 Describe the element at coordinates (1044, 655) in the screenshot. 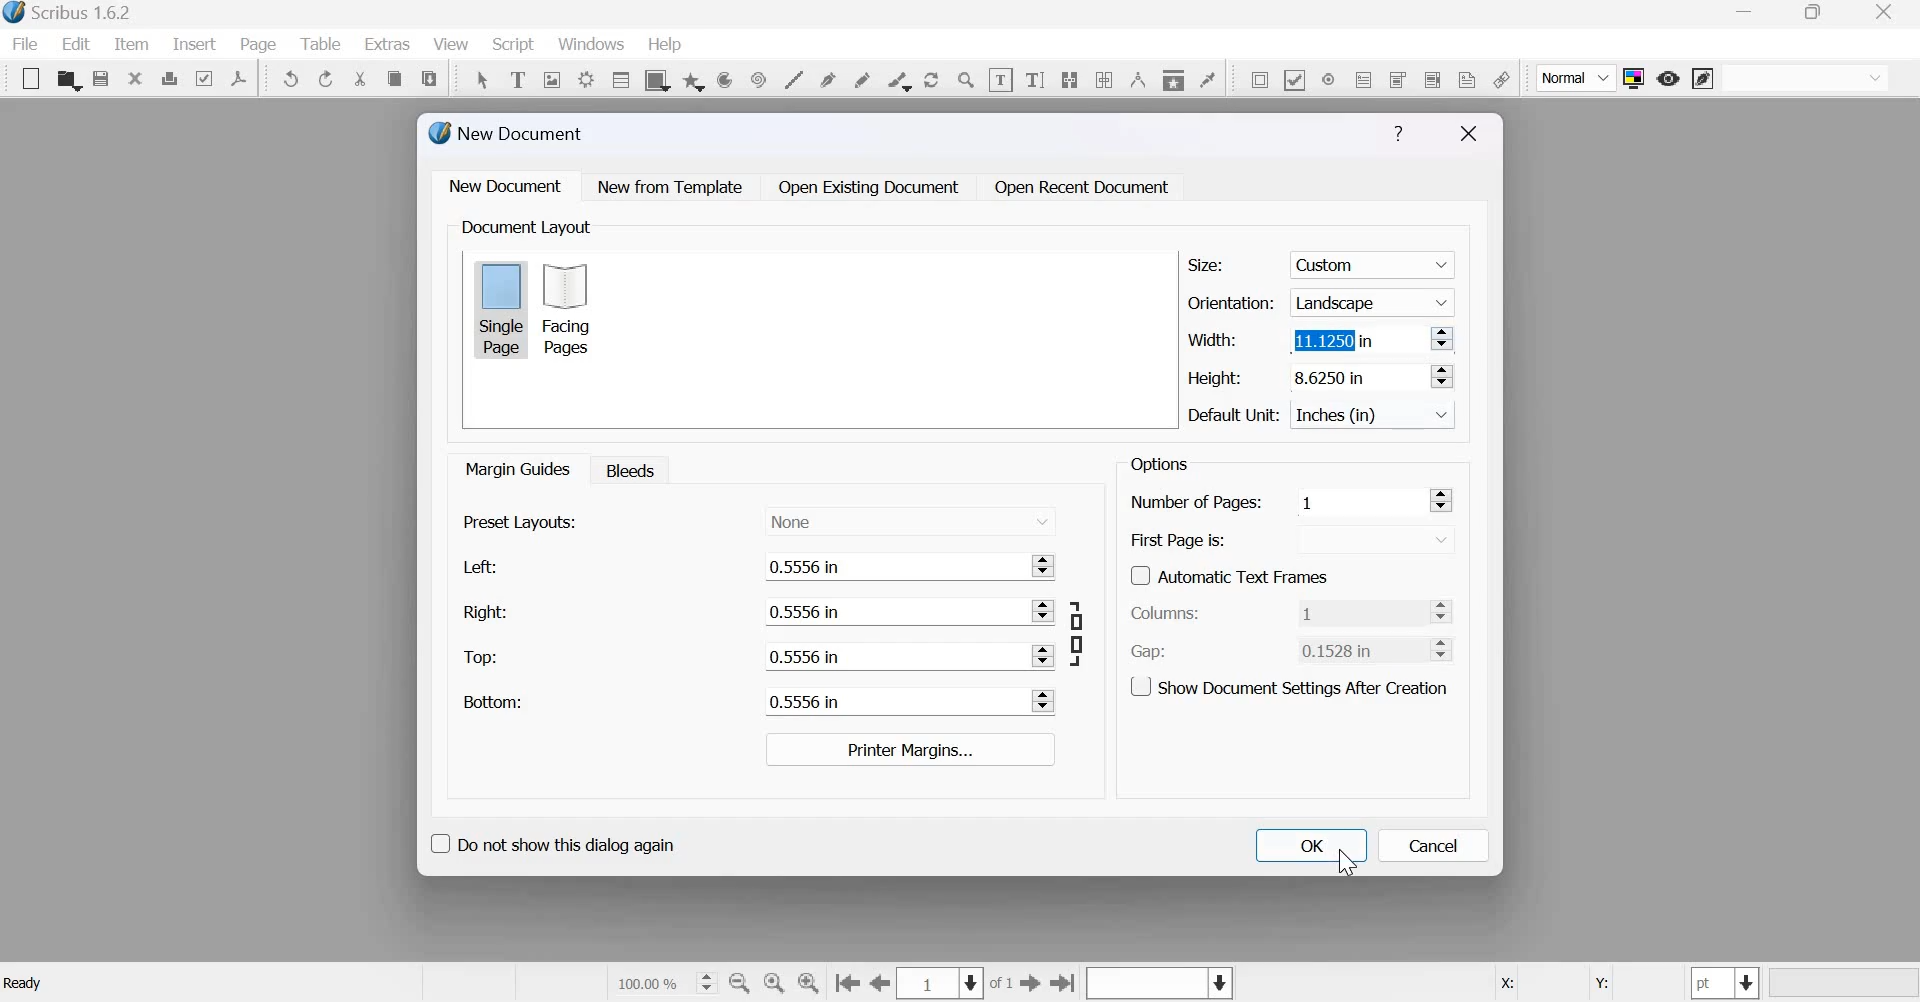

I see `Increase and Decrease` at that location.